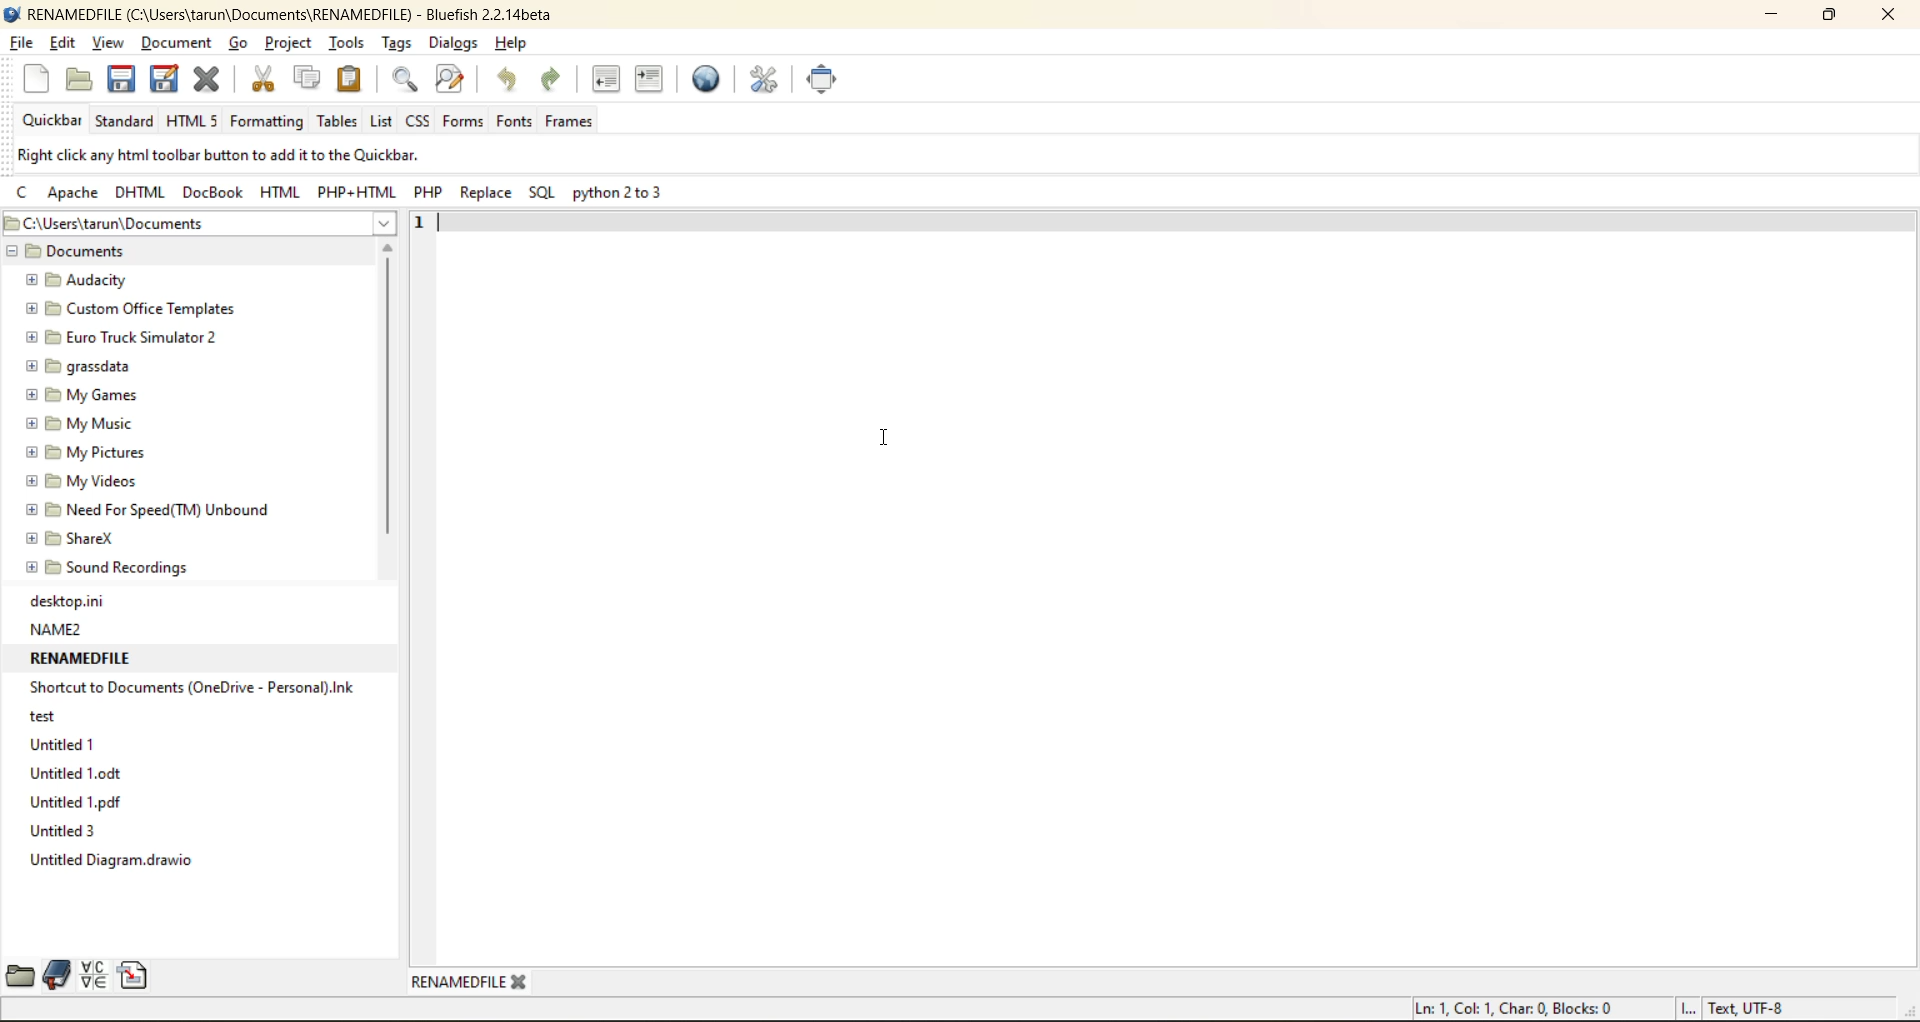  Describe the element at coordinates (214, 191) in the screenshot. I see `docbook` at that location.